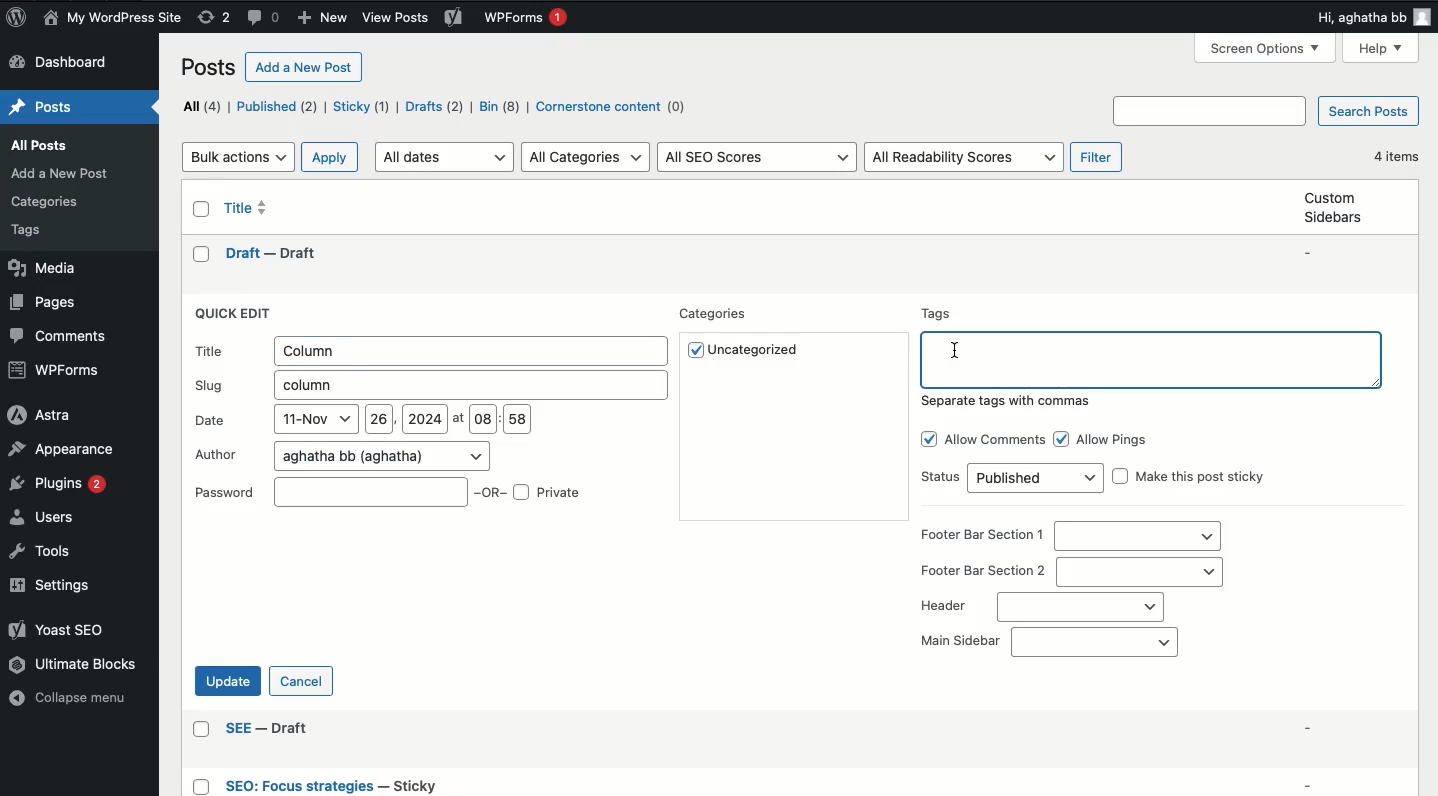 Image resolution: width=1438 pixels, height=796 pixels. I want to click on Header , so click(1039, 606).